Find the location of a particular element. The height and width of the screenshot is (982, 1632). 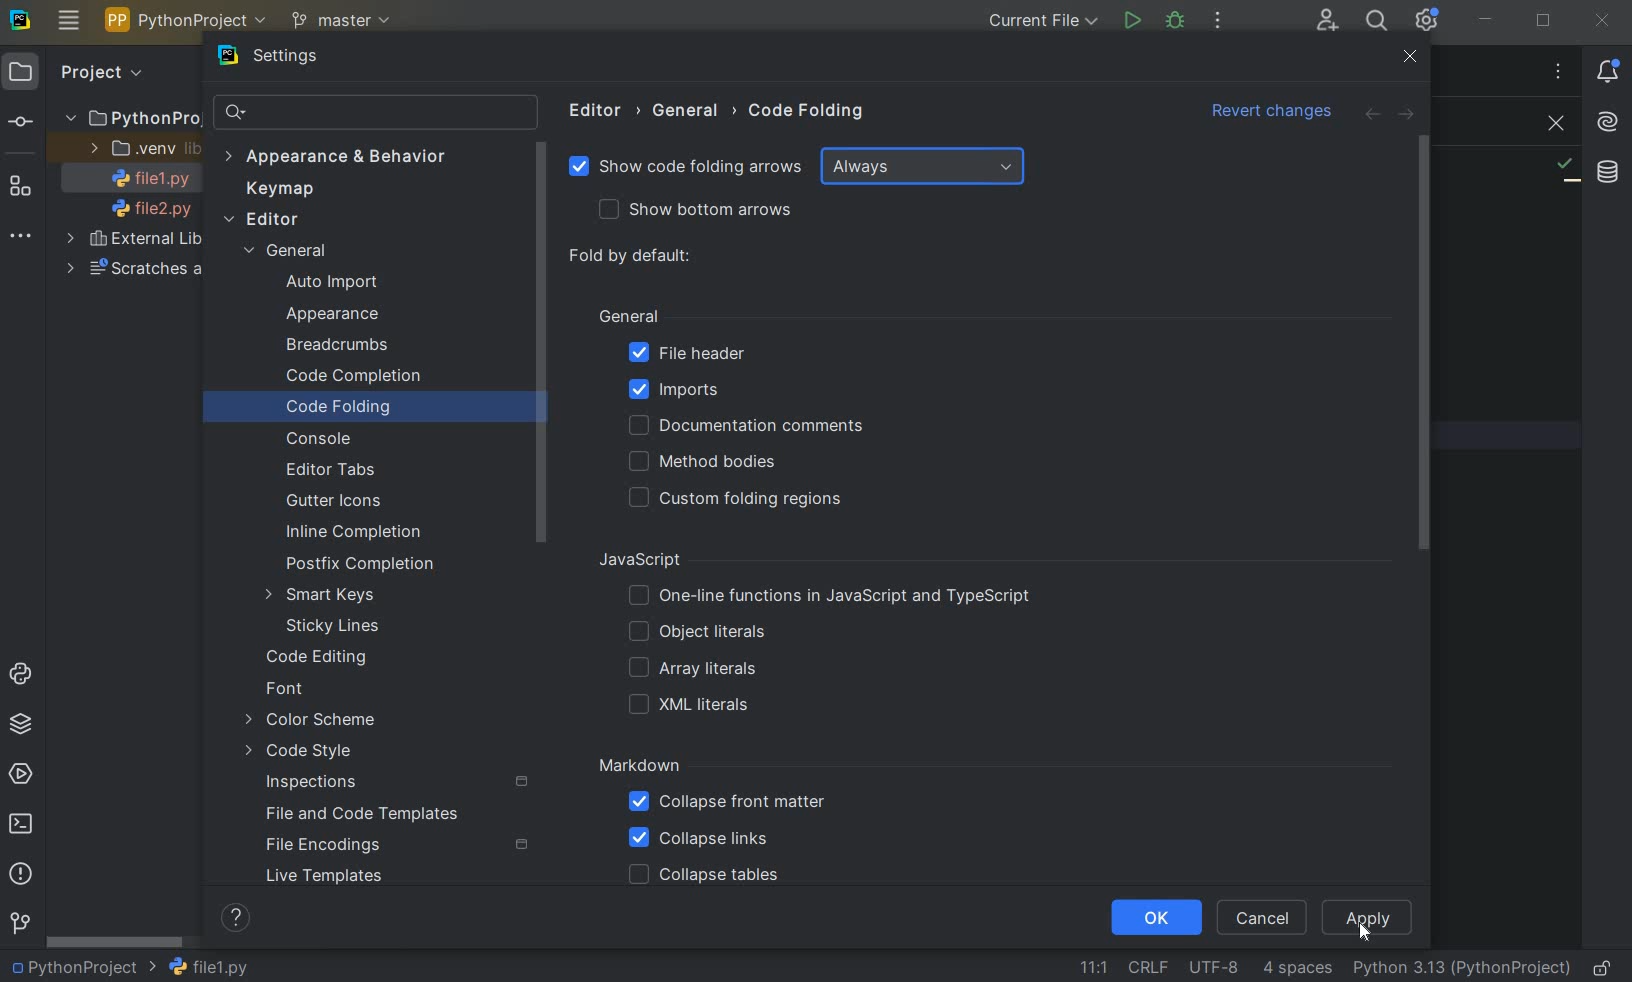

FILE NAME 2 is located at coordinates (142, 210).